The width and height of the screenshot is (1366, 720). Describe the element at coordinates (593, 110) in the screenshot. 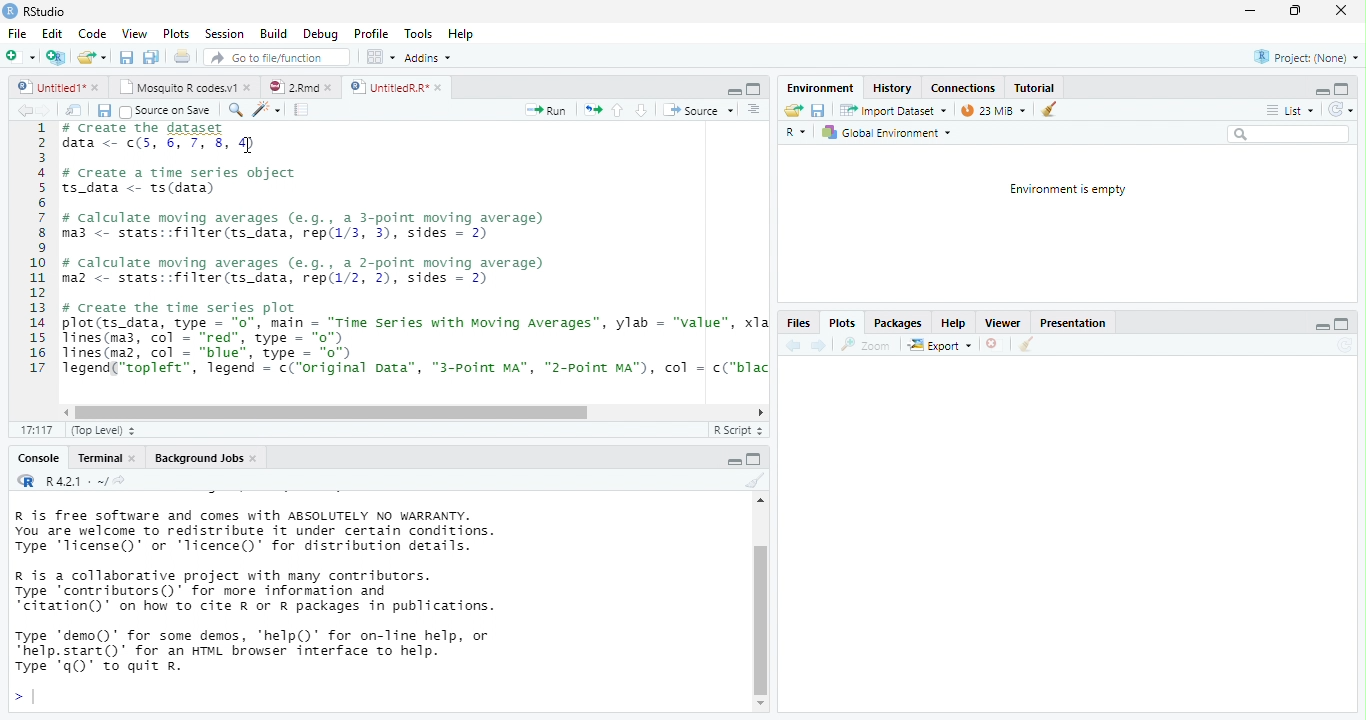

I see `re-run the previous code` at that location.